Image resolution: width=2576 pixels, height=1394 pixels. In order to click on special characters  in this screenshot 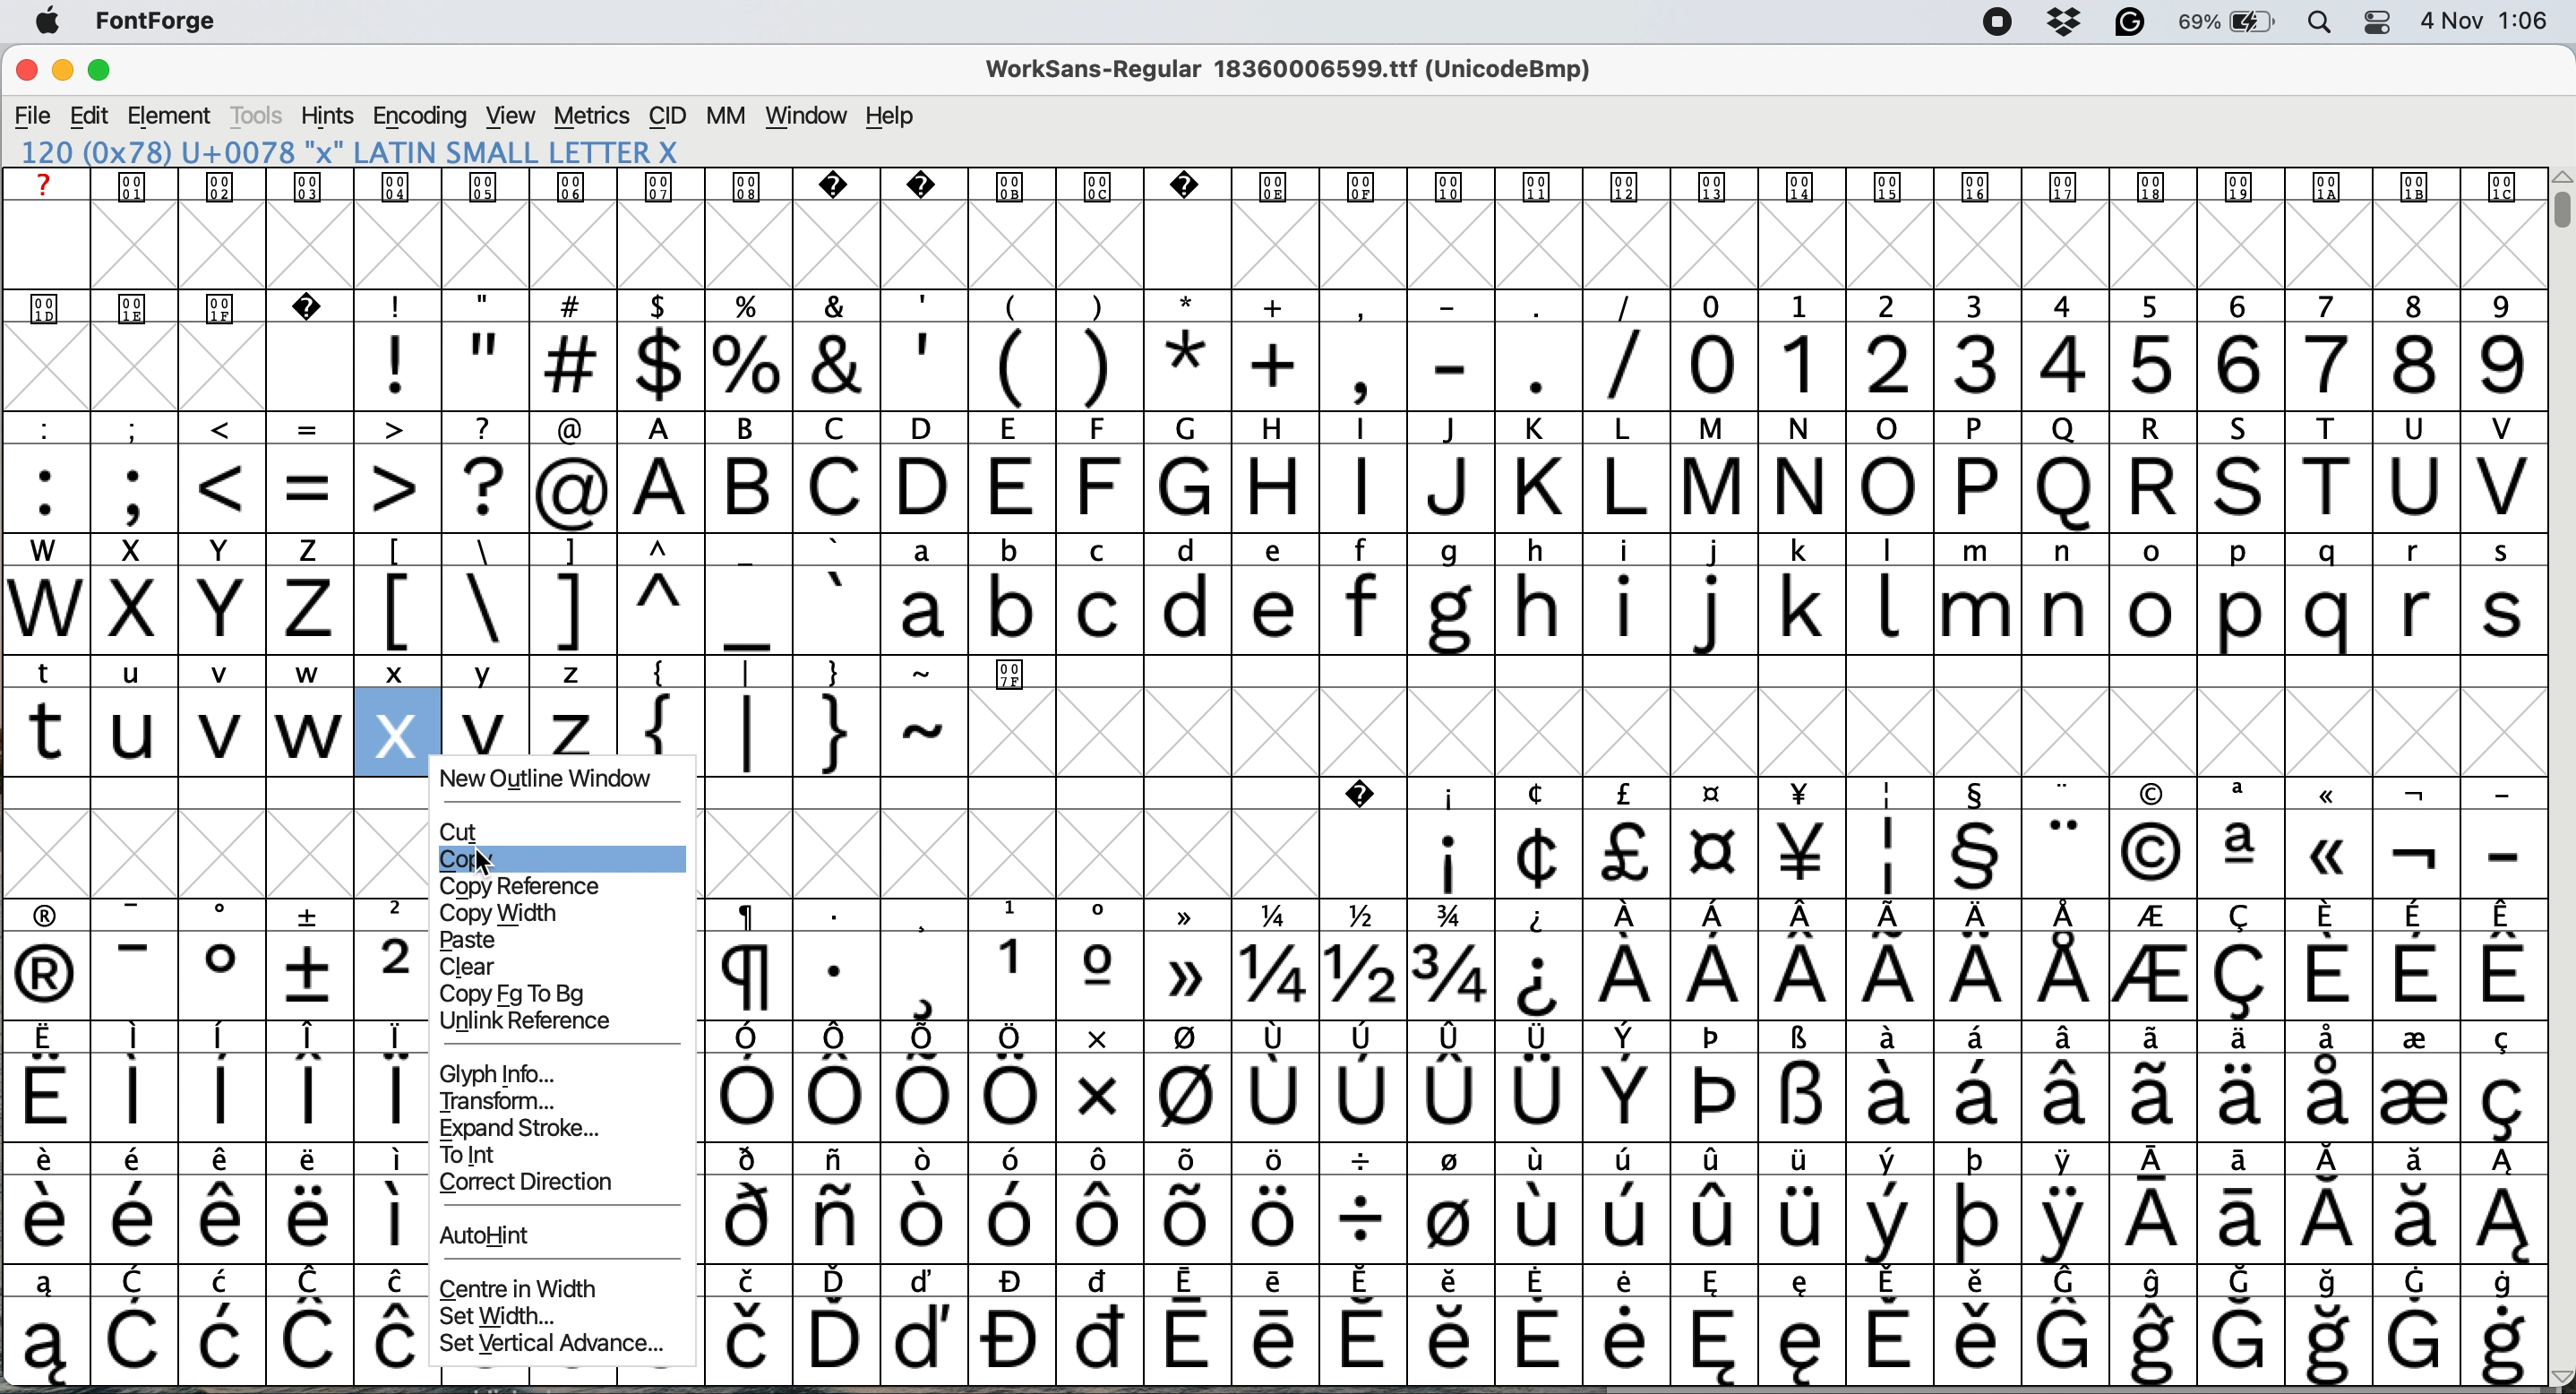, I will do `click(105, 671)`.